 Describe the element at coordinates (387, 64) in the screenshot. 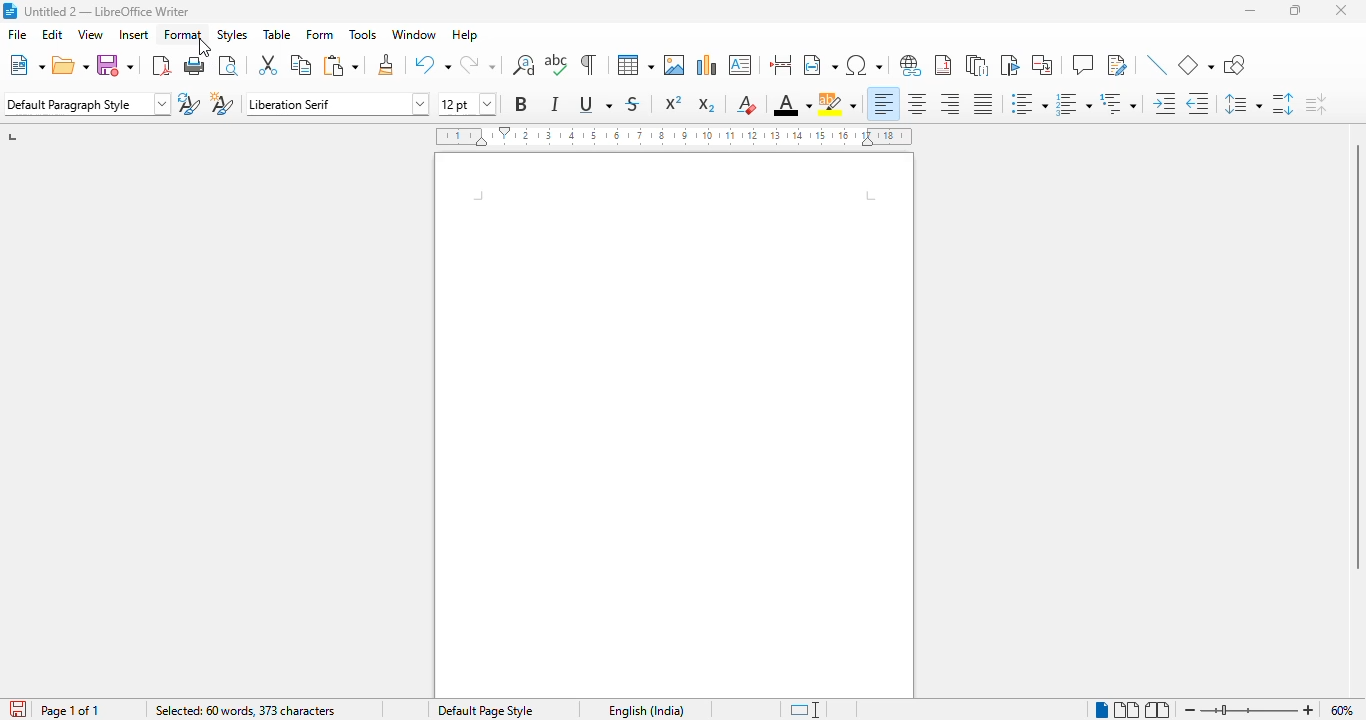

I see `clone formatting` at that location.